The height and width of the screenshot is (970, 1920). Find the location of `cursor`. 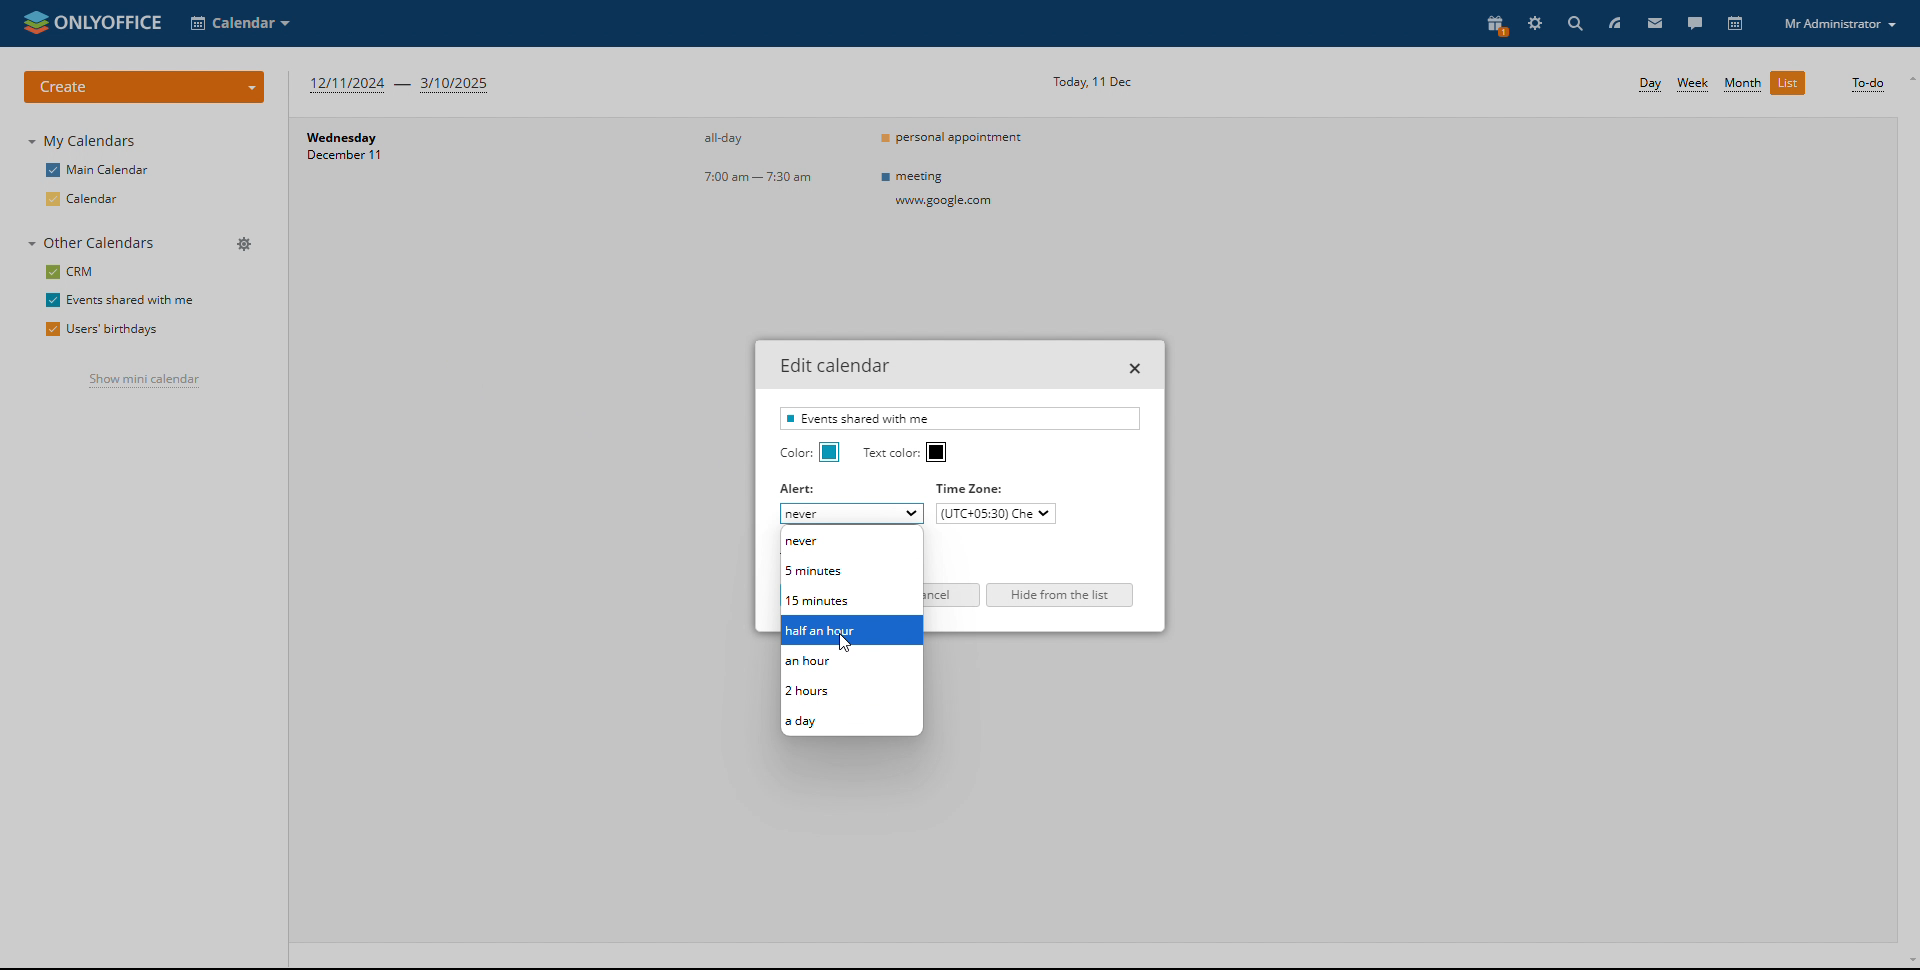

cursor is located at coordinates (851, 643).